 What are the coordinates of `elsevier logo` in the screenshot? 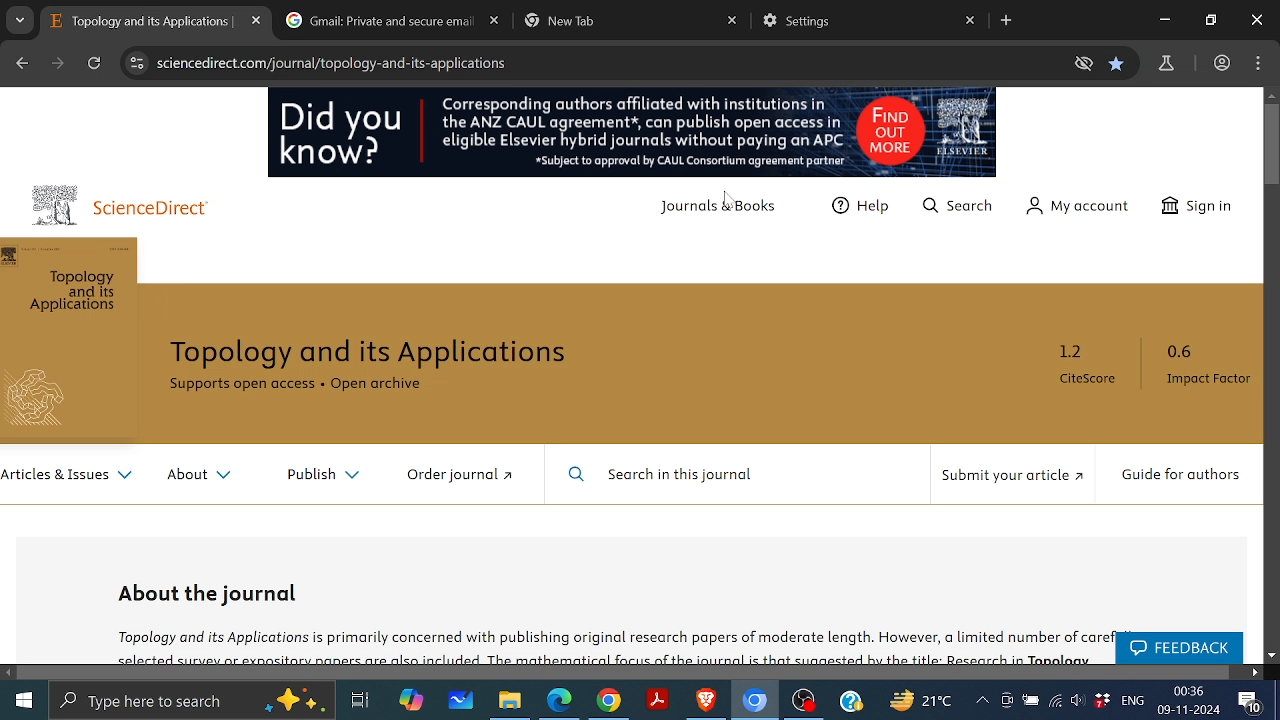 It's located at (962, 128).